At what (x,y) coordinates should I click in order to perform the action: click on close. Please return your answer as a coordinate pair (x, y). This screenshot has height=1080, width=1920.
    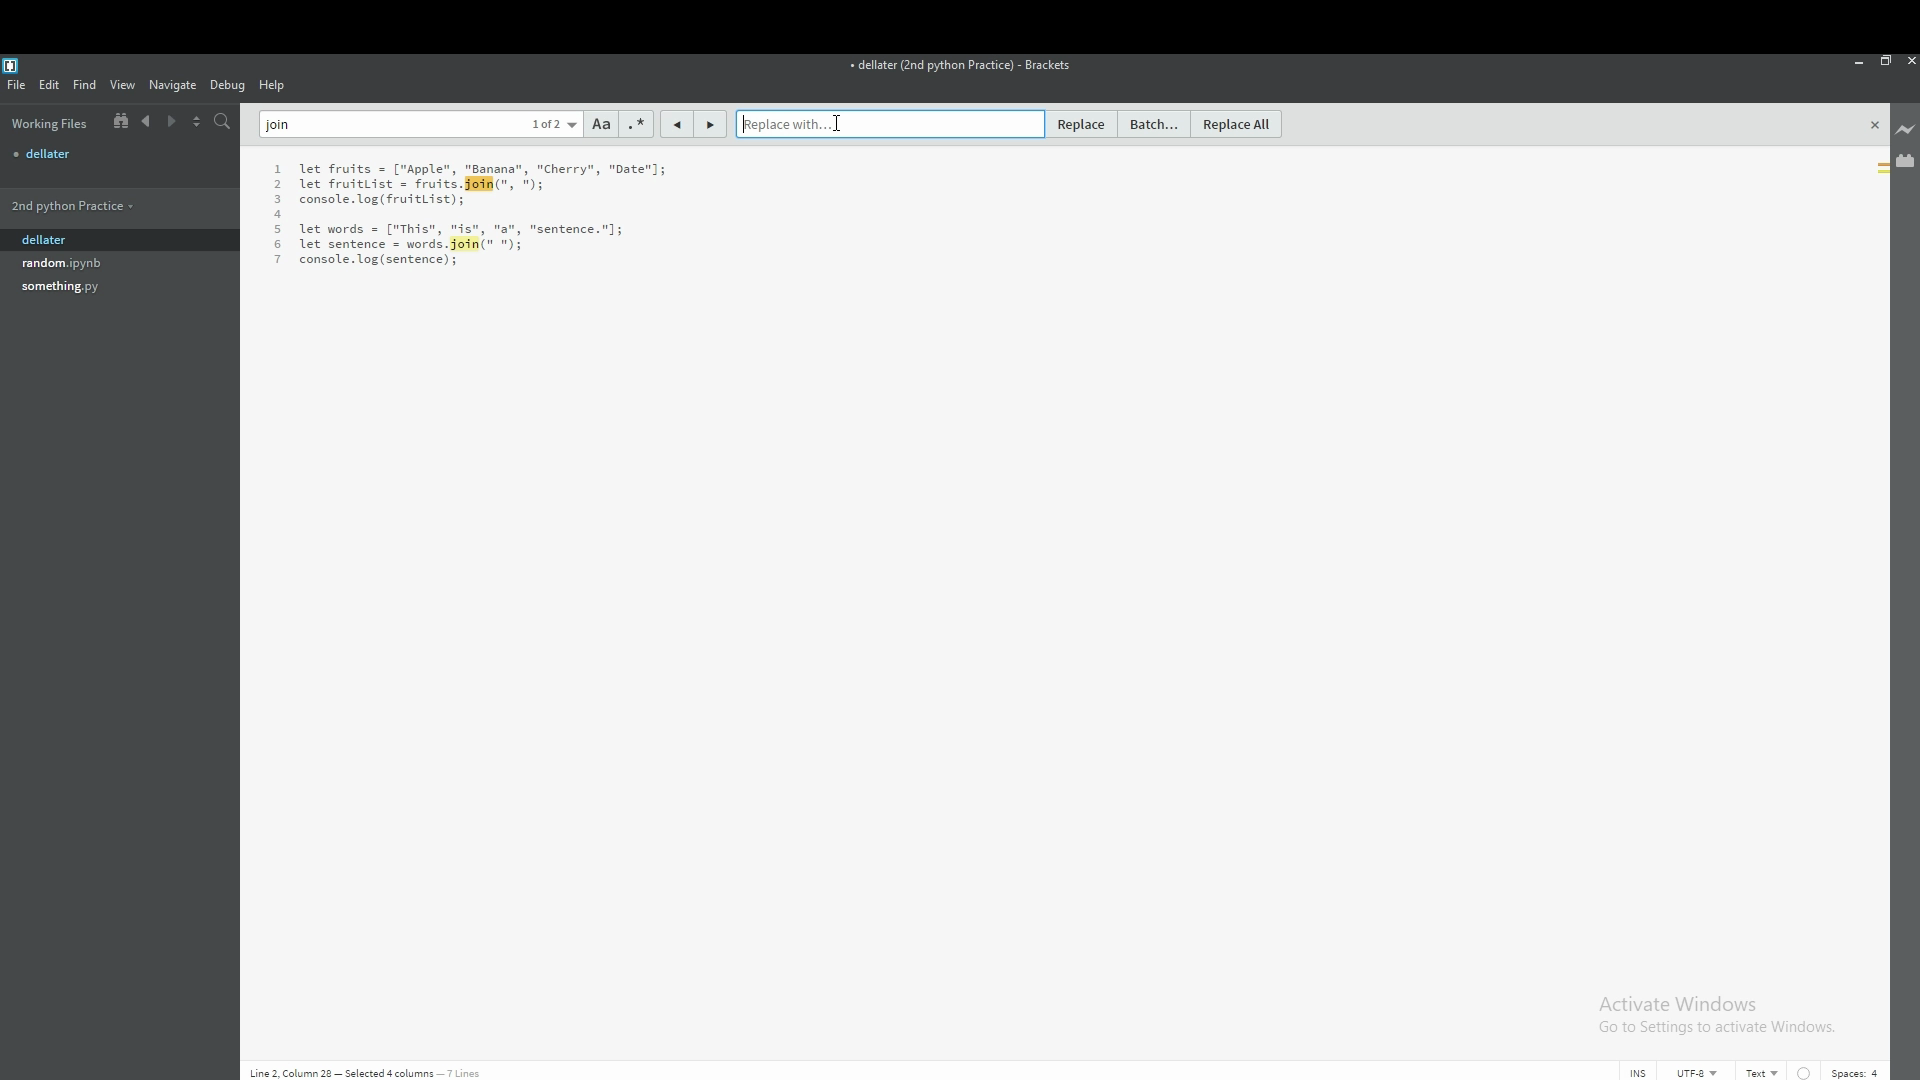
    Looking at the image, I should click on (1874, 125).